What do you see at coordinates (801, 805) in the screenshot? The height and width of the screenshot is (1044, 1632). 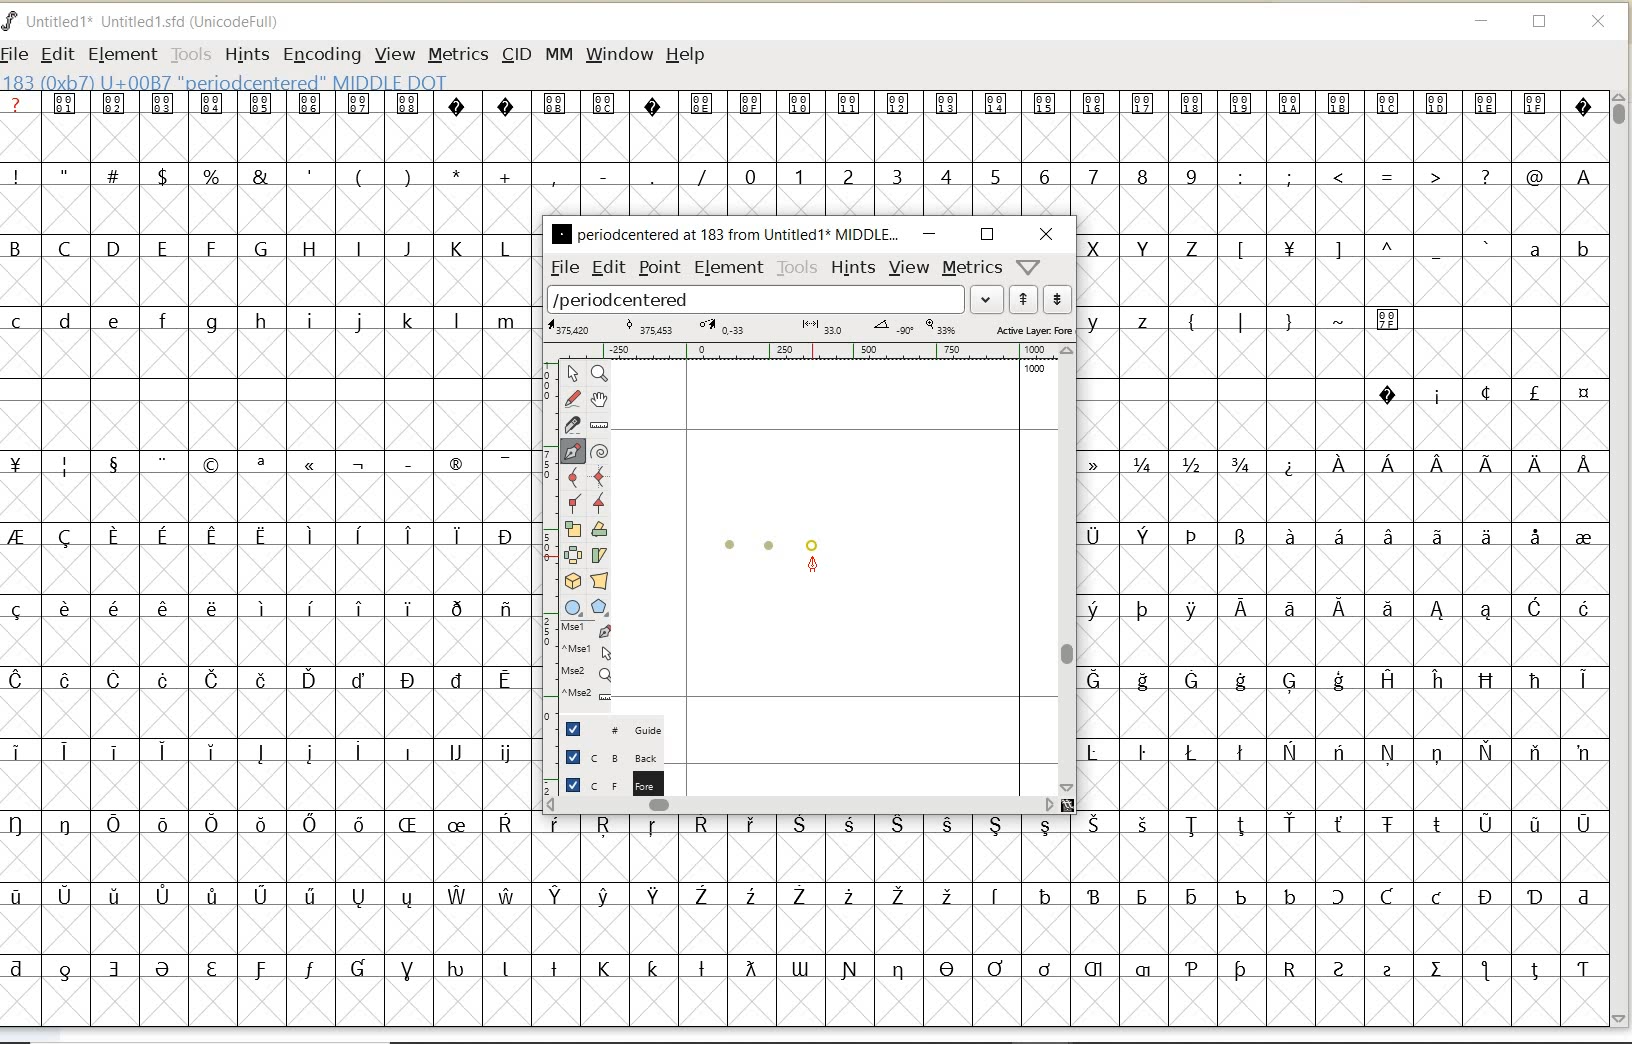 I see `scrollbar` at bounding box center [801, 805].